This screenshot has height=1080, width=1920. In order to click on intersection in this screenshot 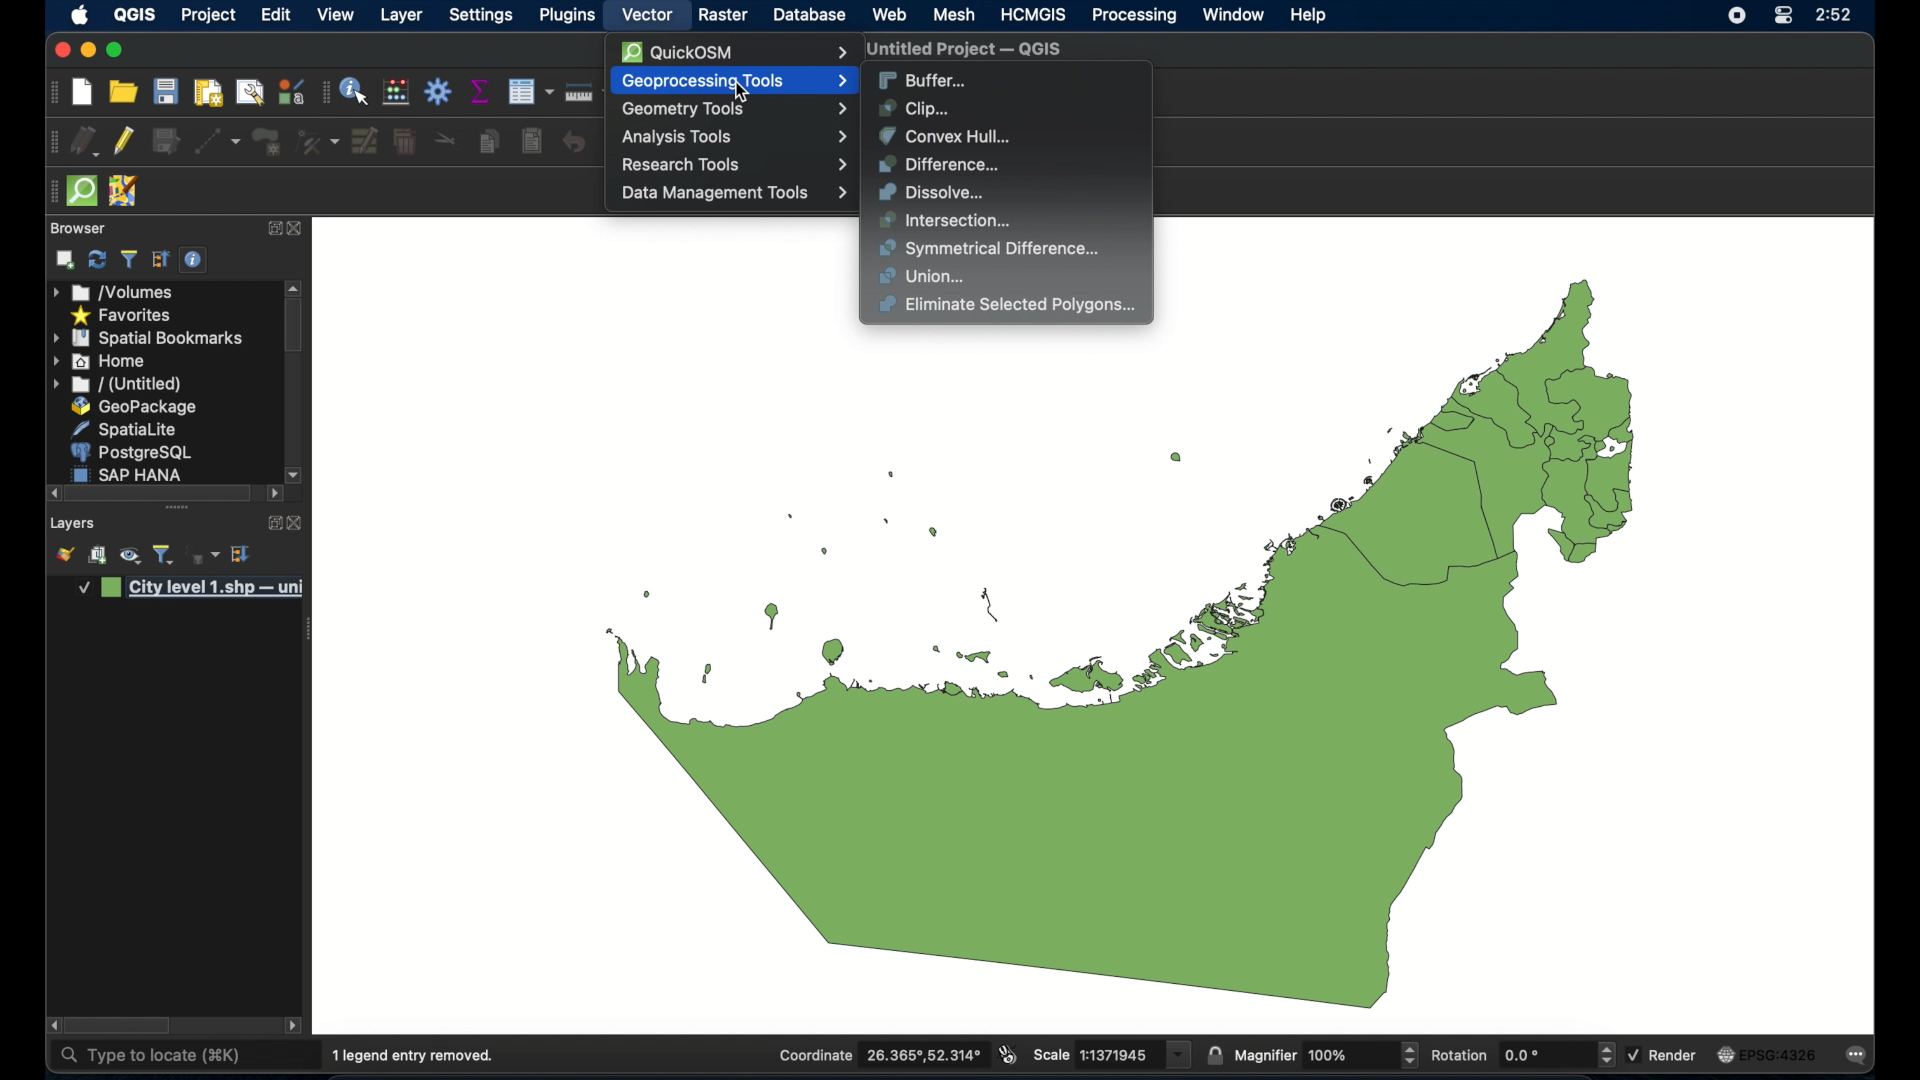, I will do `click(945, 221)`.